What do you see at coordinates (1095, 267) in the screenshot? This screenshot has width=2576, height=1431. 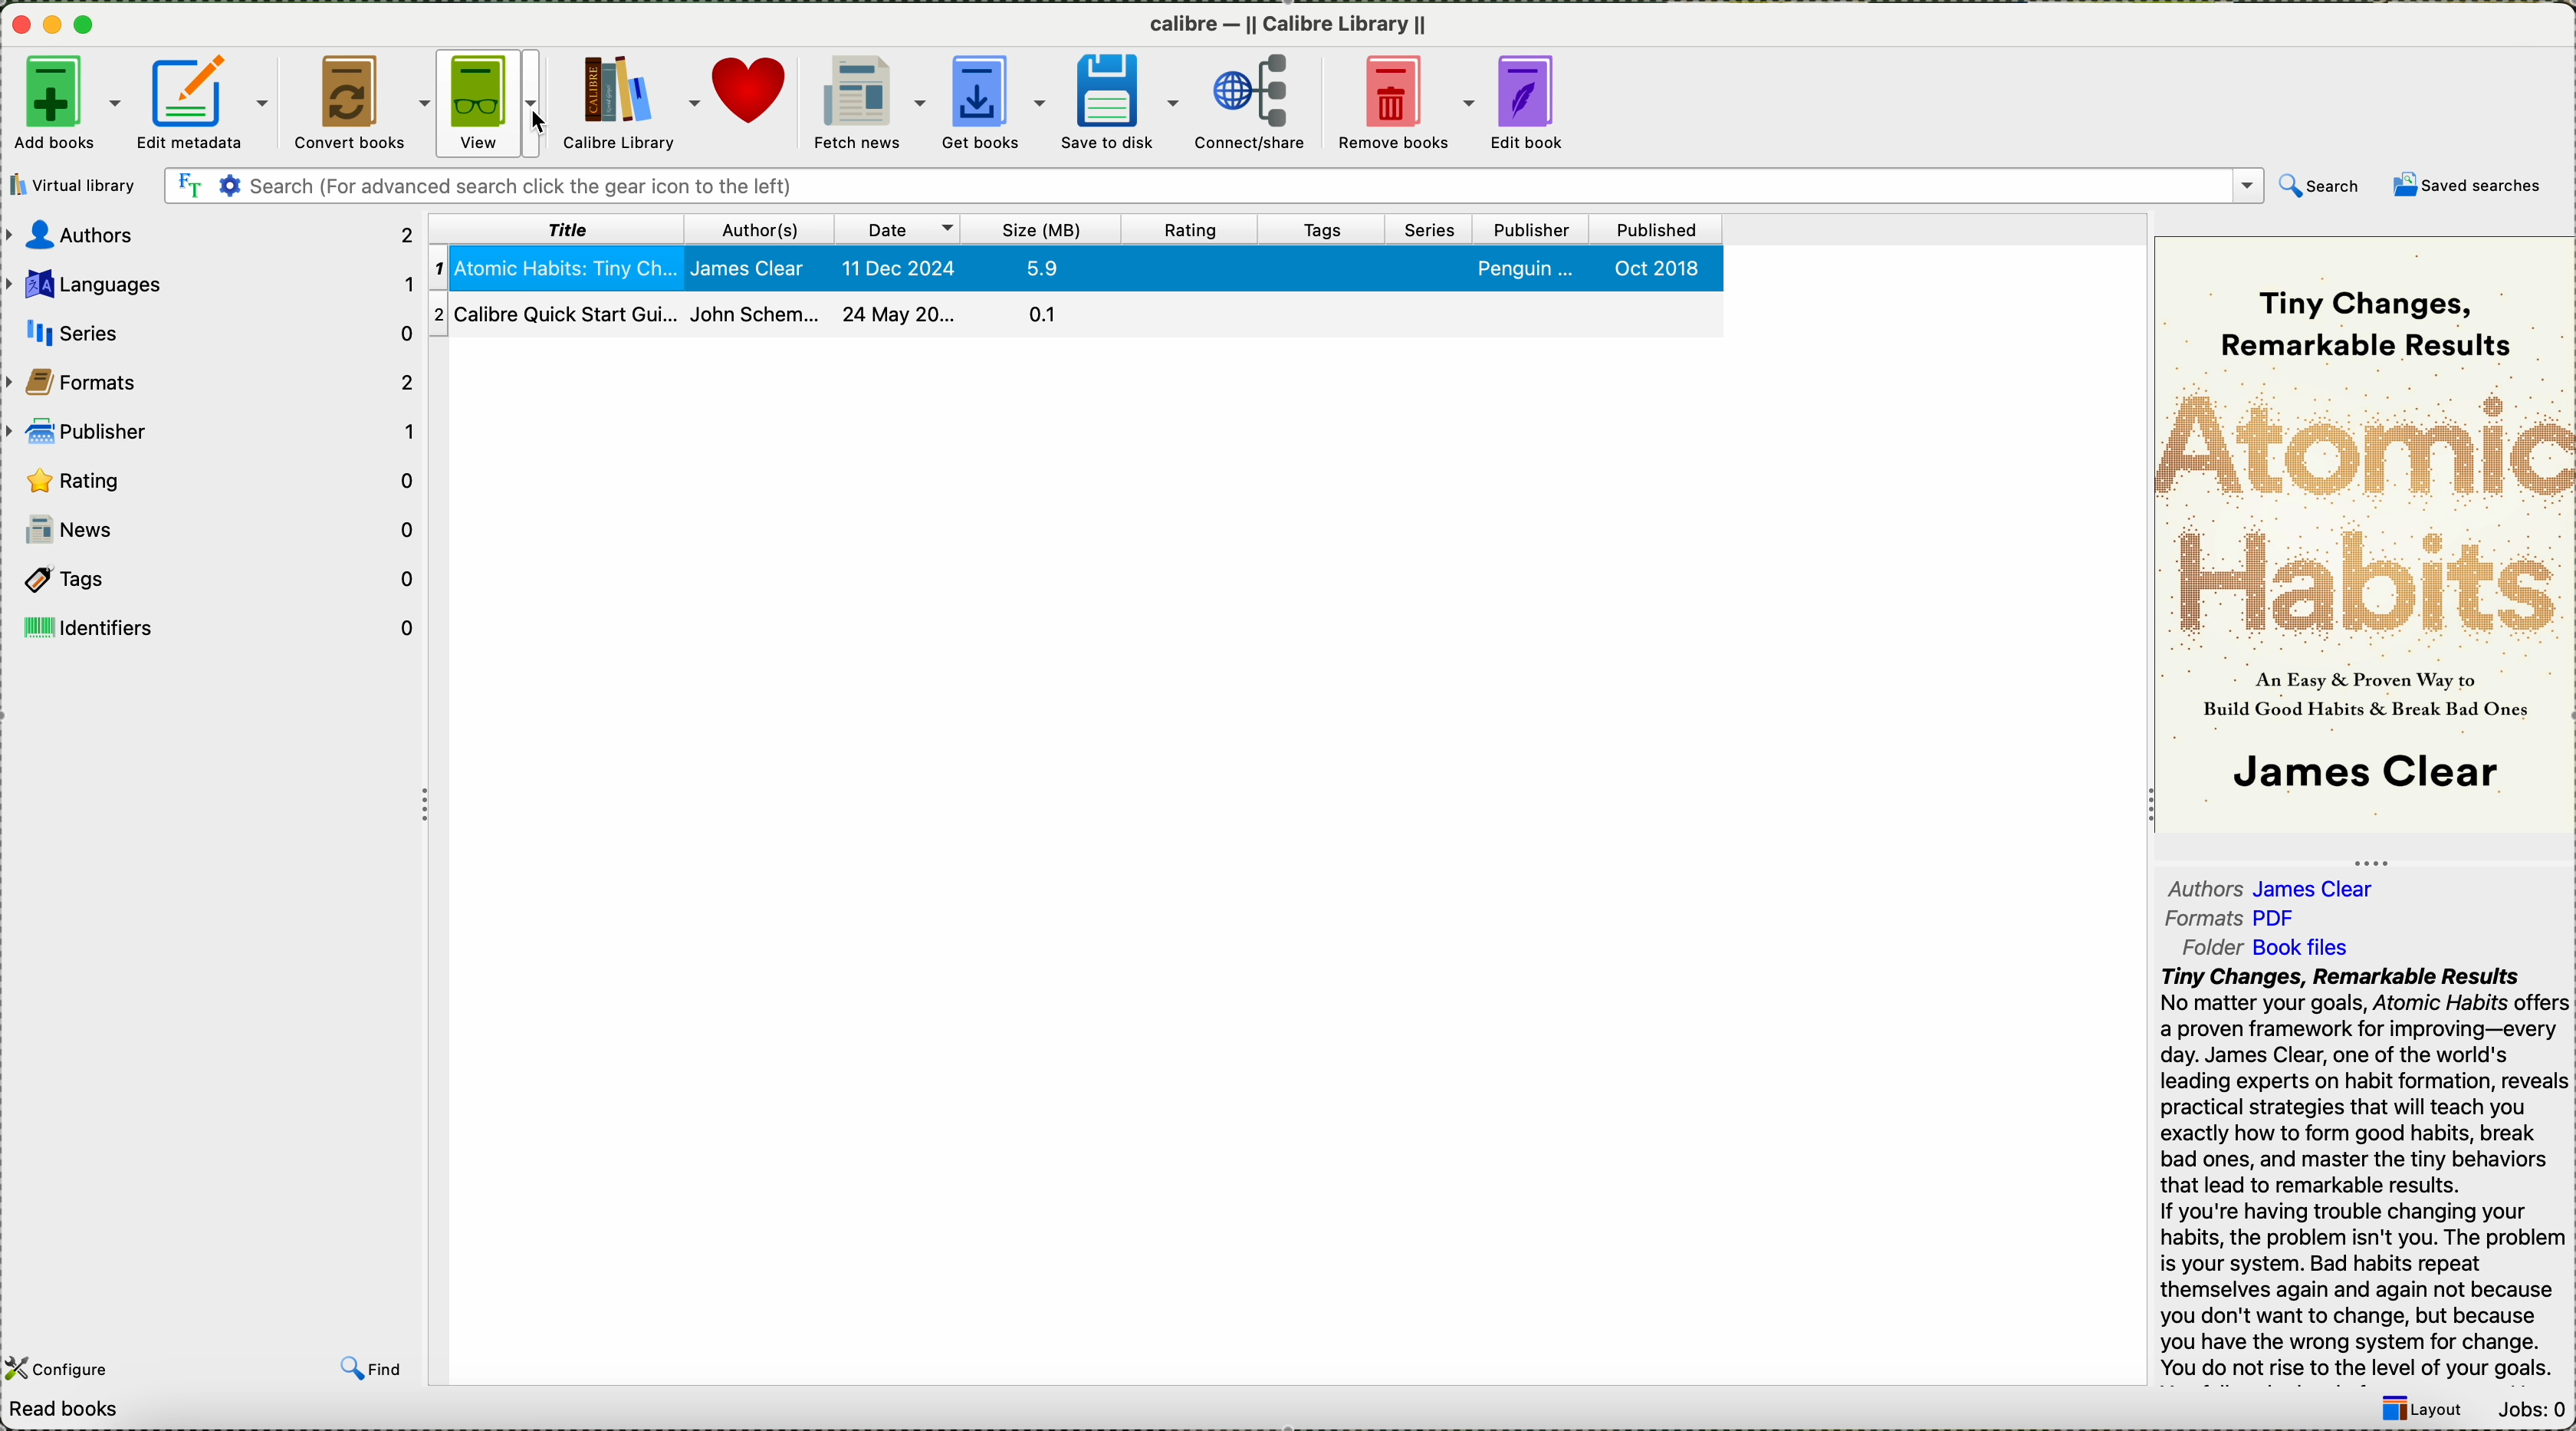 I see `Atomic habit James clear` at bounding box center [1095, 267].